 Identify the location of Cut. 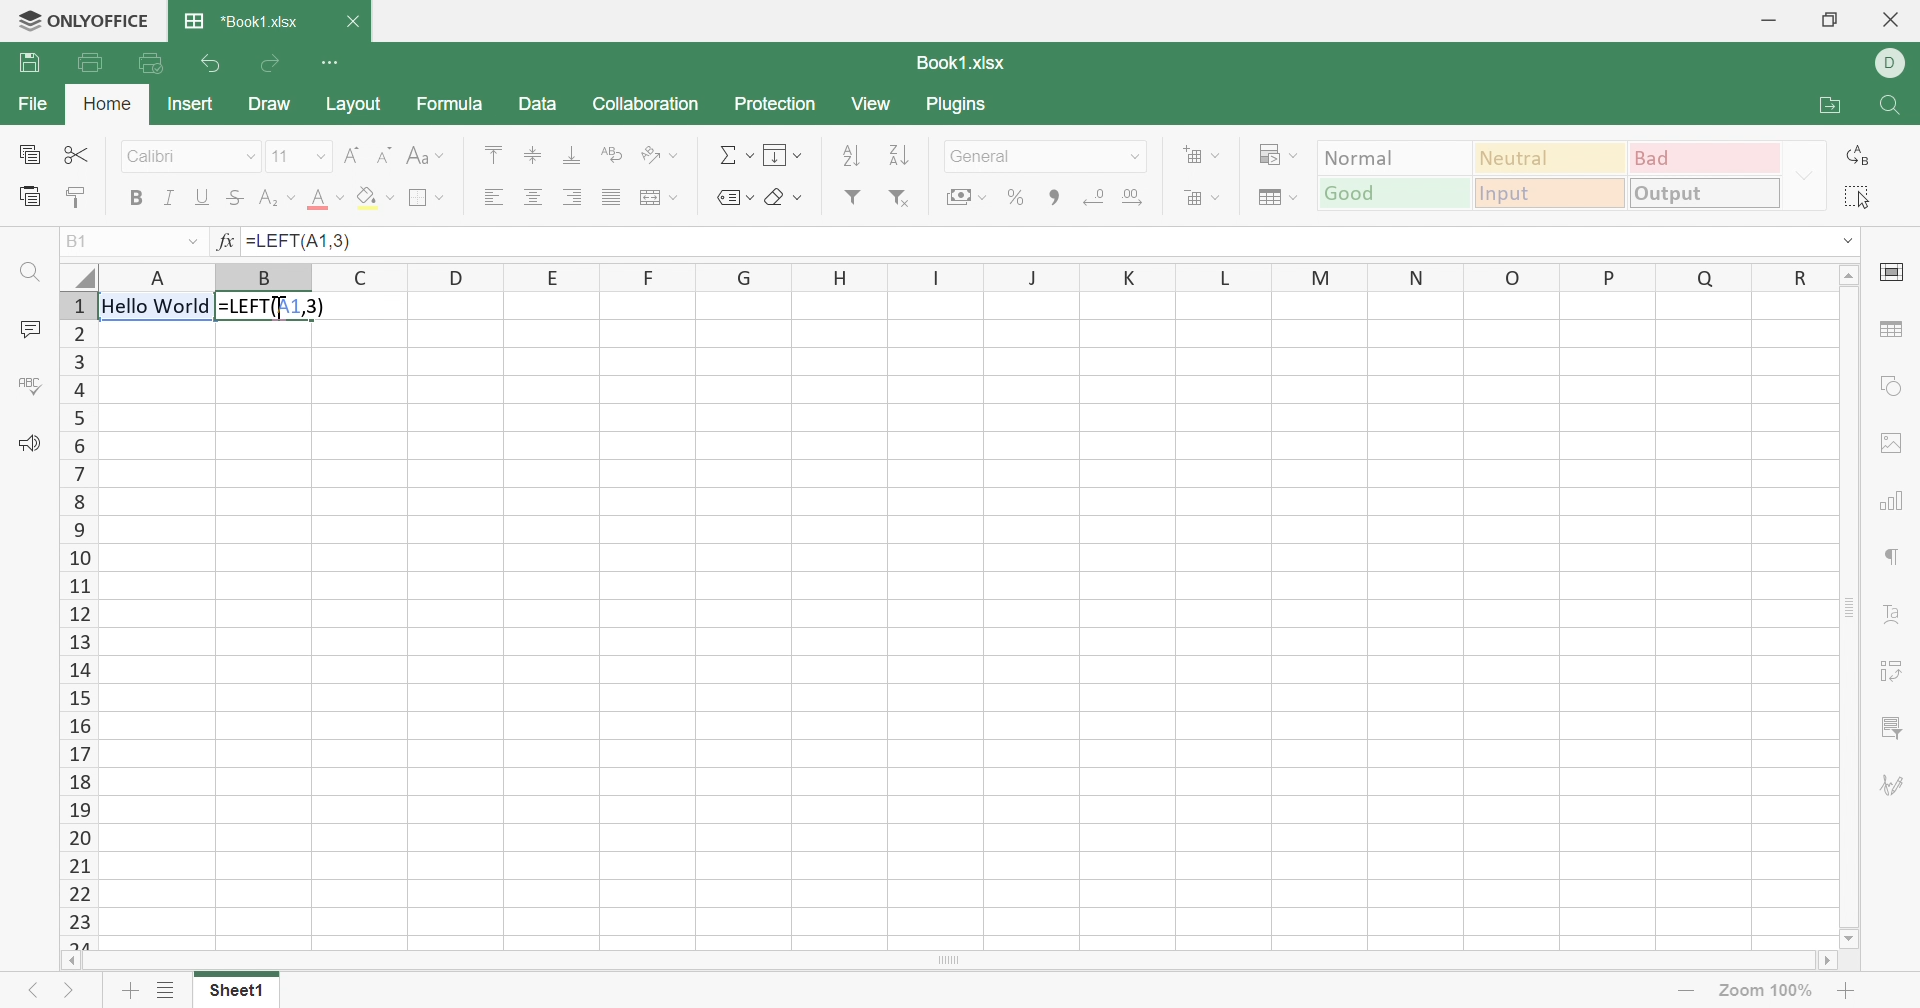
(75, 153).